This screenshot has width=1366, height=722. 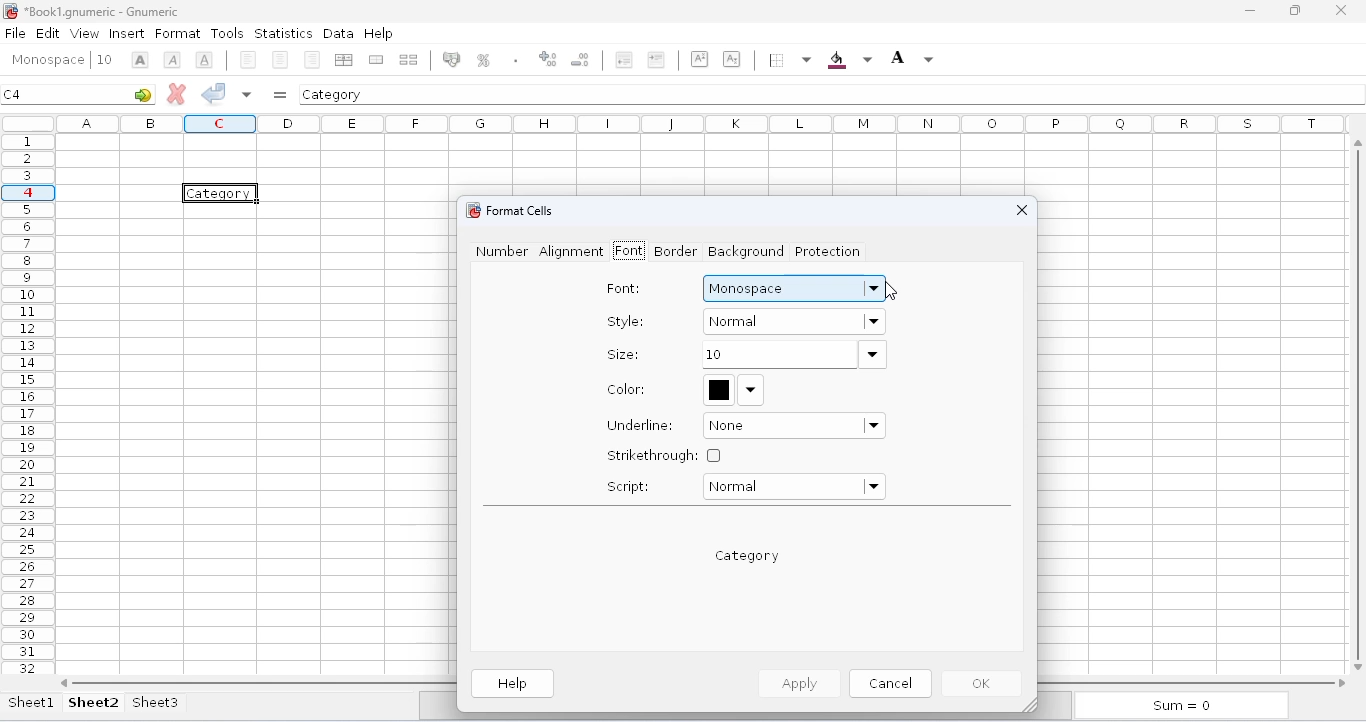 What do you see at coordinates (624, 289) in the screenshot?
I see `font:` at bounding box center [624, 289].